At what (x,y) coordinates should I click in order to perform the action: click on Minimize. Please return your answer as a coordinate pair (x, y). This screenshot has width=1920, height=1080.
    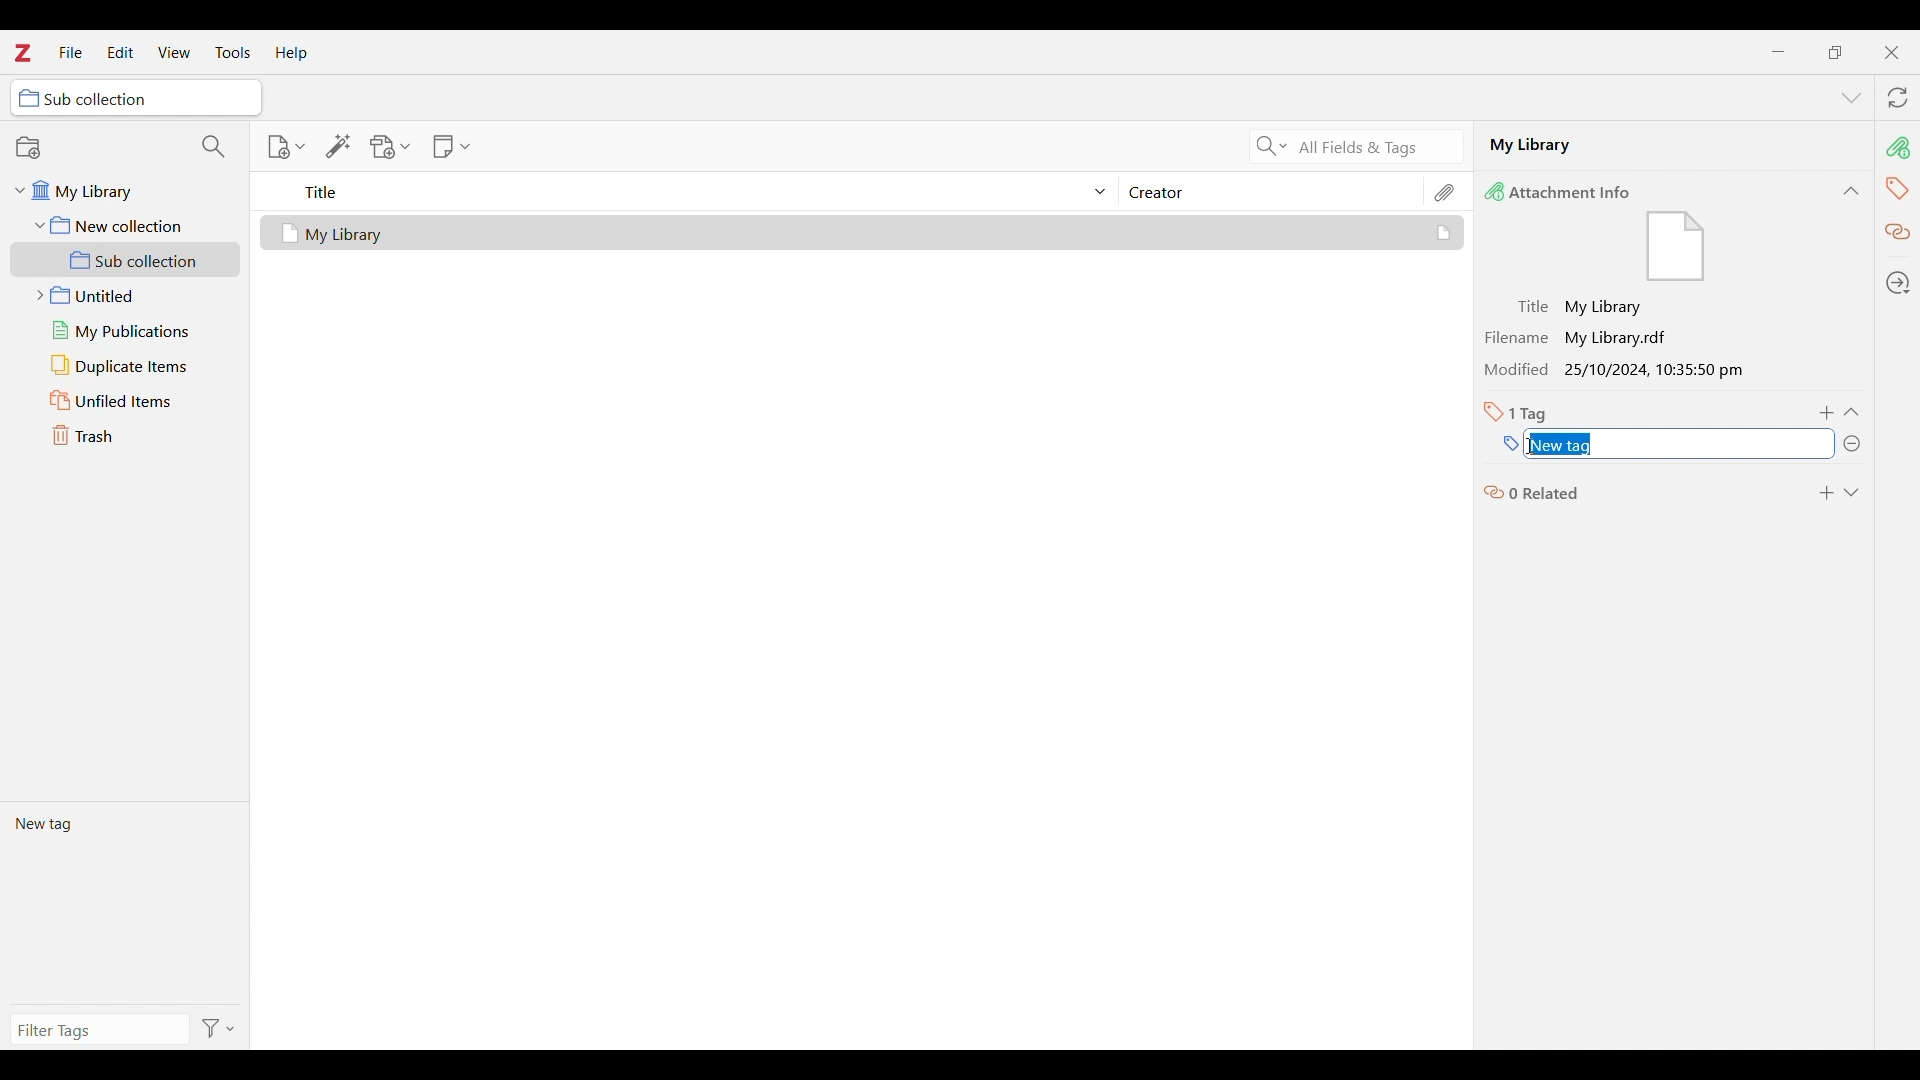
    Looking at the image, I should click on (1779, 52).